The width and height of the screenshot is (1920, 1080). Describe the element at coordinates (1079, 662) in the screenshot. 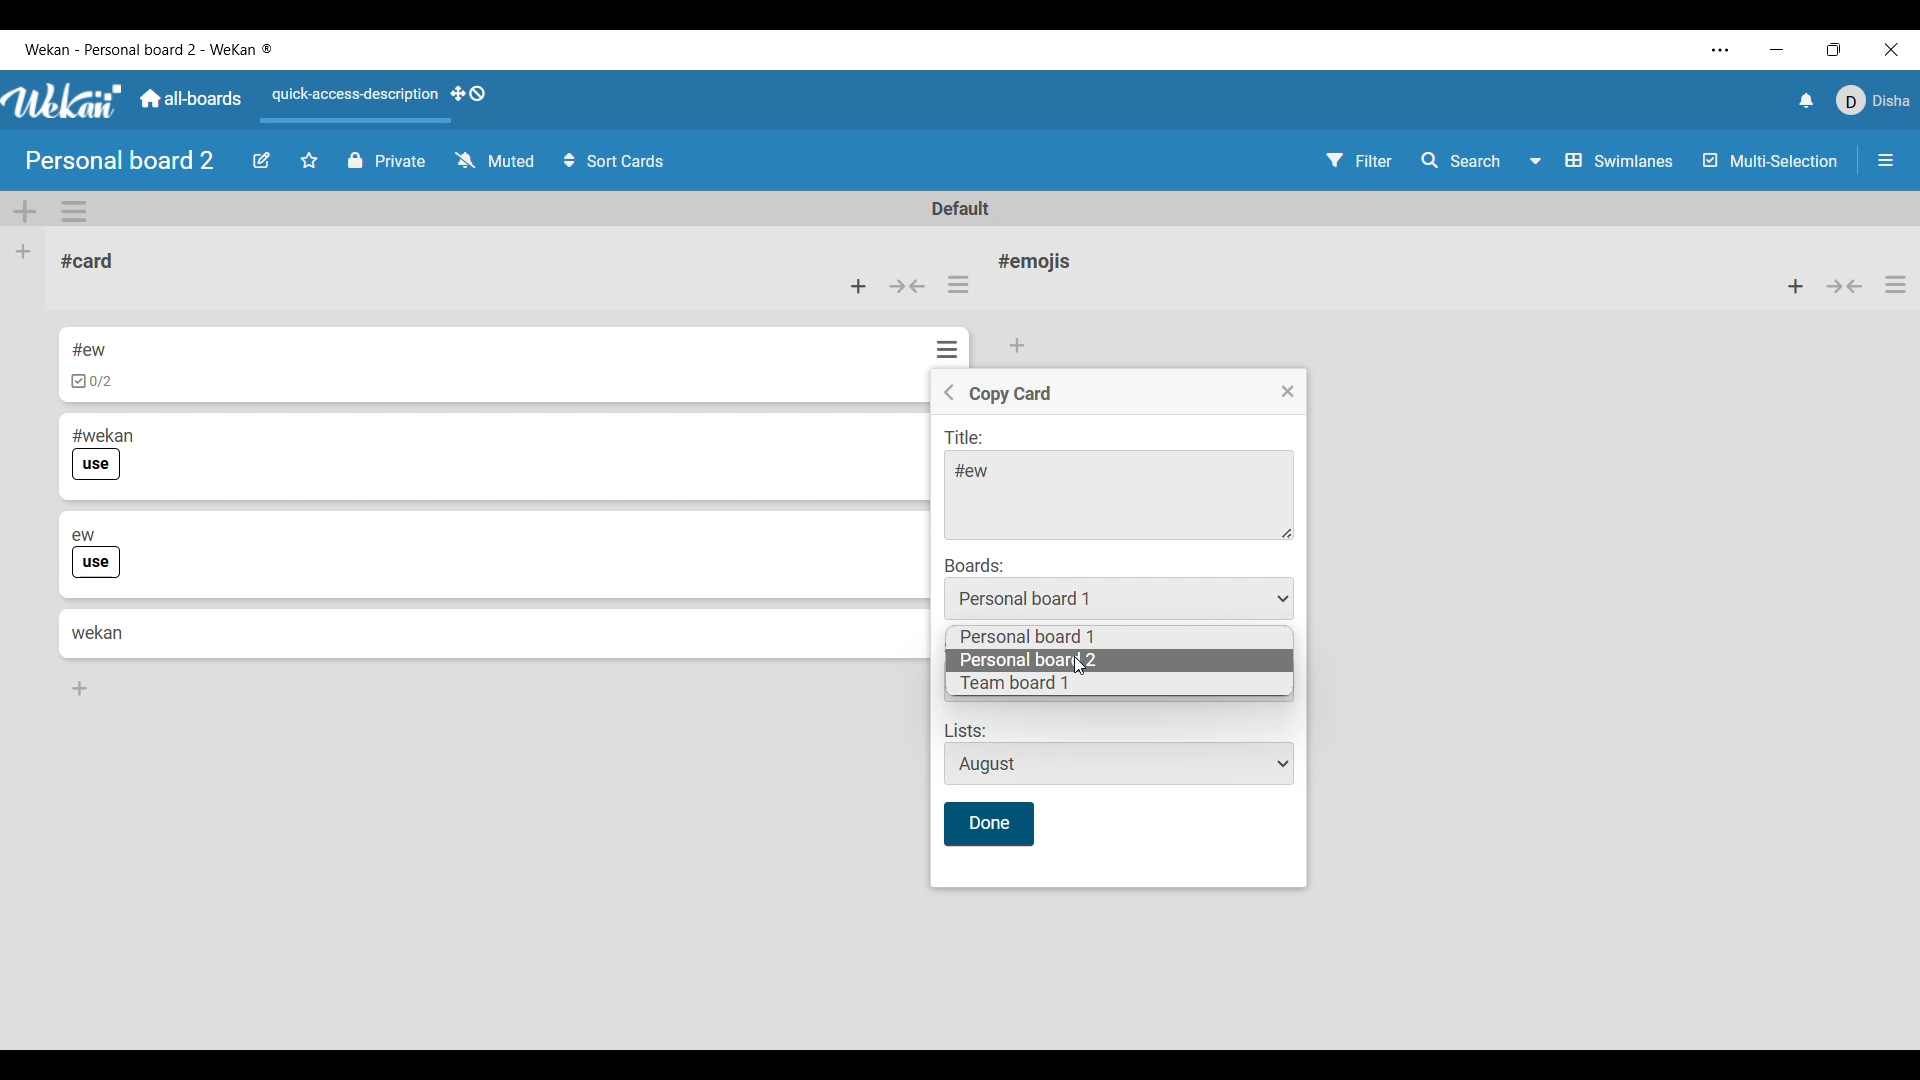

I see `Cursor` at that location.